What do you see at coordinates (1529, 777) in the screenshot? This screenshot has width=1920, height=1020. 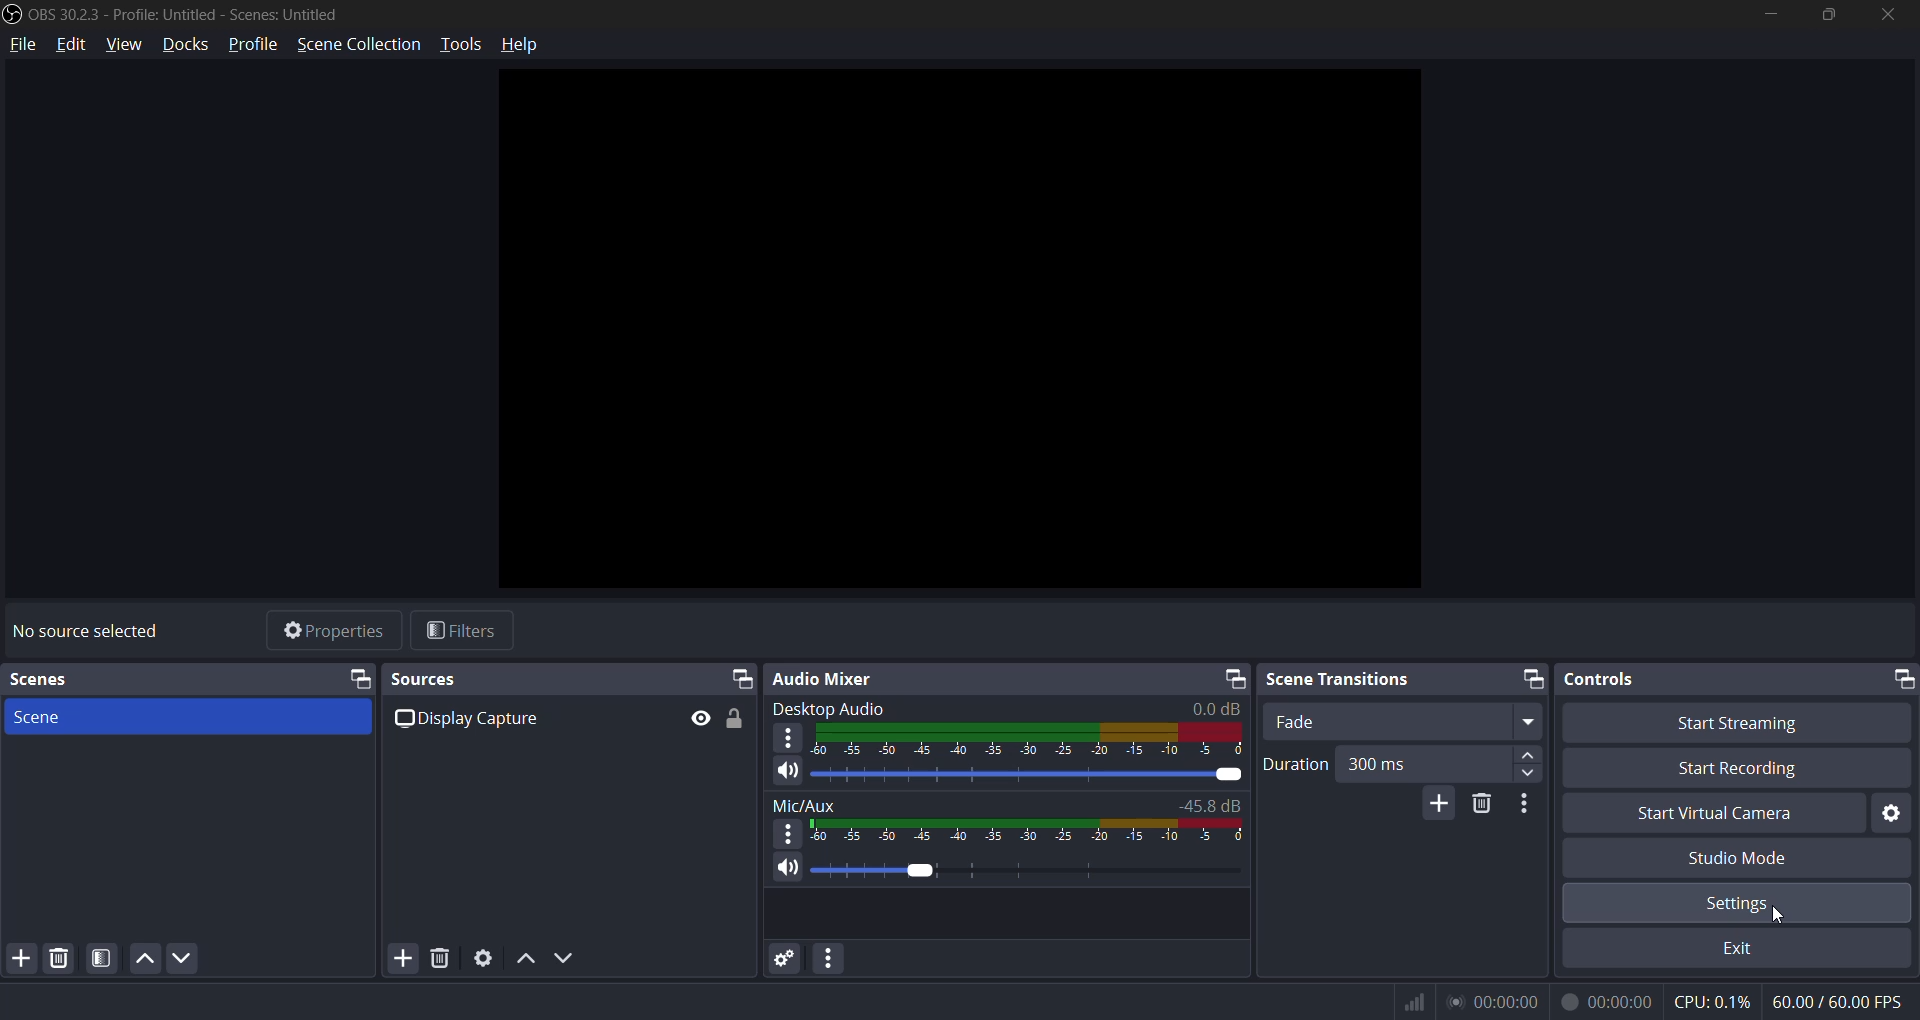 I see `decrease value` at bounding box center [1529, 777].